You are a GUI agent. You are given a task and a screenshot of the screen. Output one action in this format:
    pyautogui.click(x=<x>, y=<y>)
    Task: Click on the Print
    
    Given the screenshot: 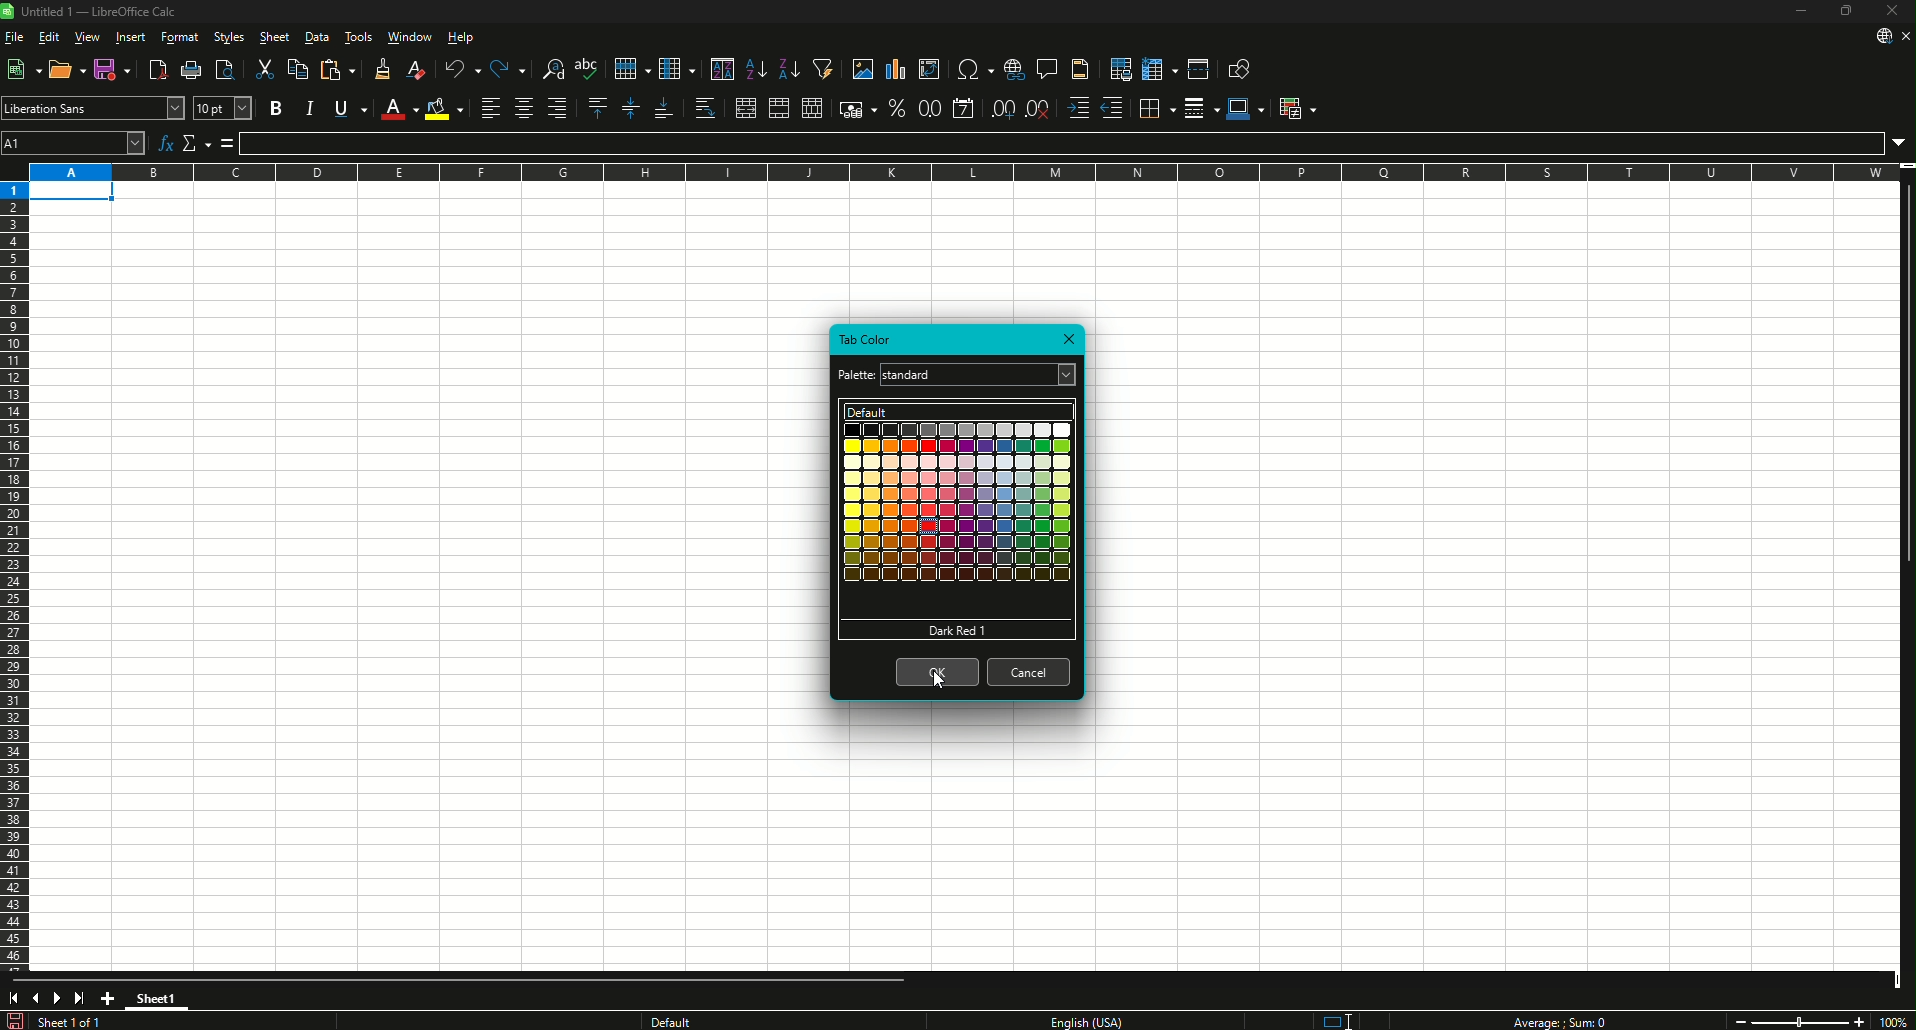 What is the action you would take?
    pyautogui.click(x=192, y=69)
    